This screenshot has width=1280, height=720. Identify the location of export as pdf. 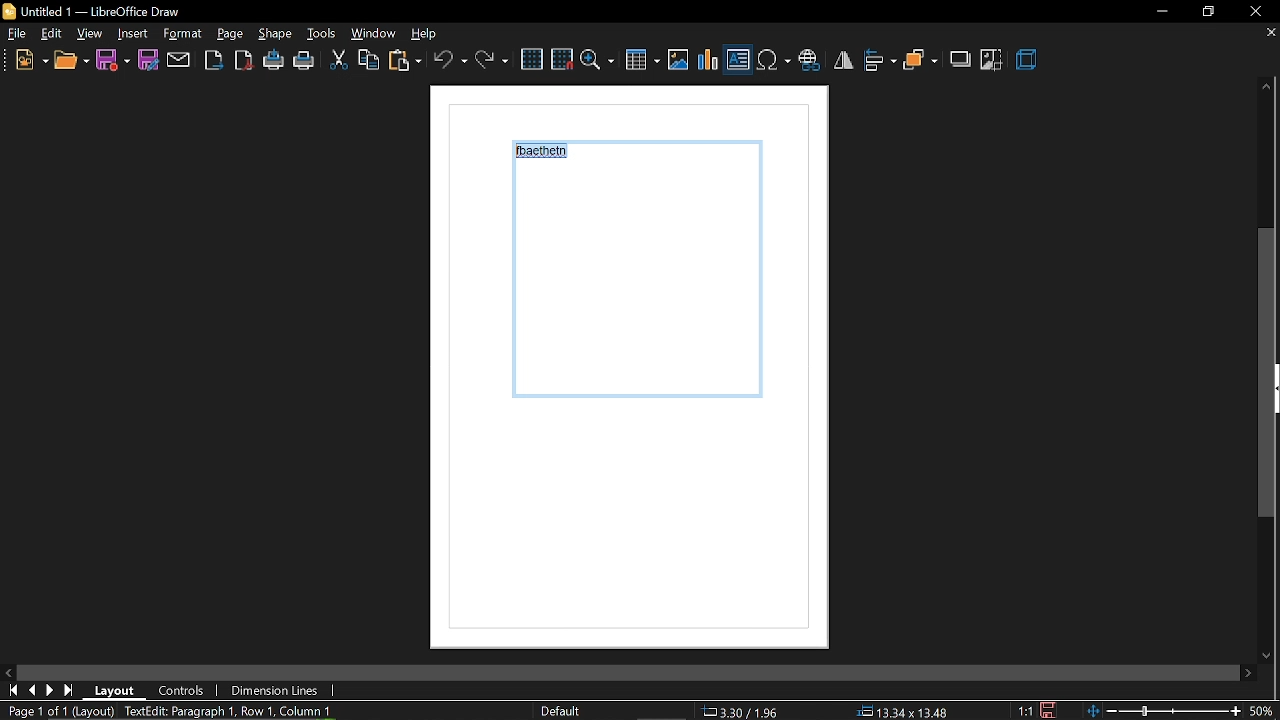
(243, 60).